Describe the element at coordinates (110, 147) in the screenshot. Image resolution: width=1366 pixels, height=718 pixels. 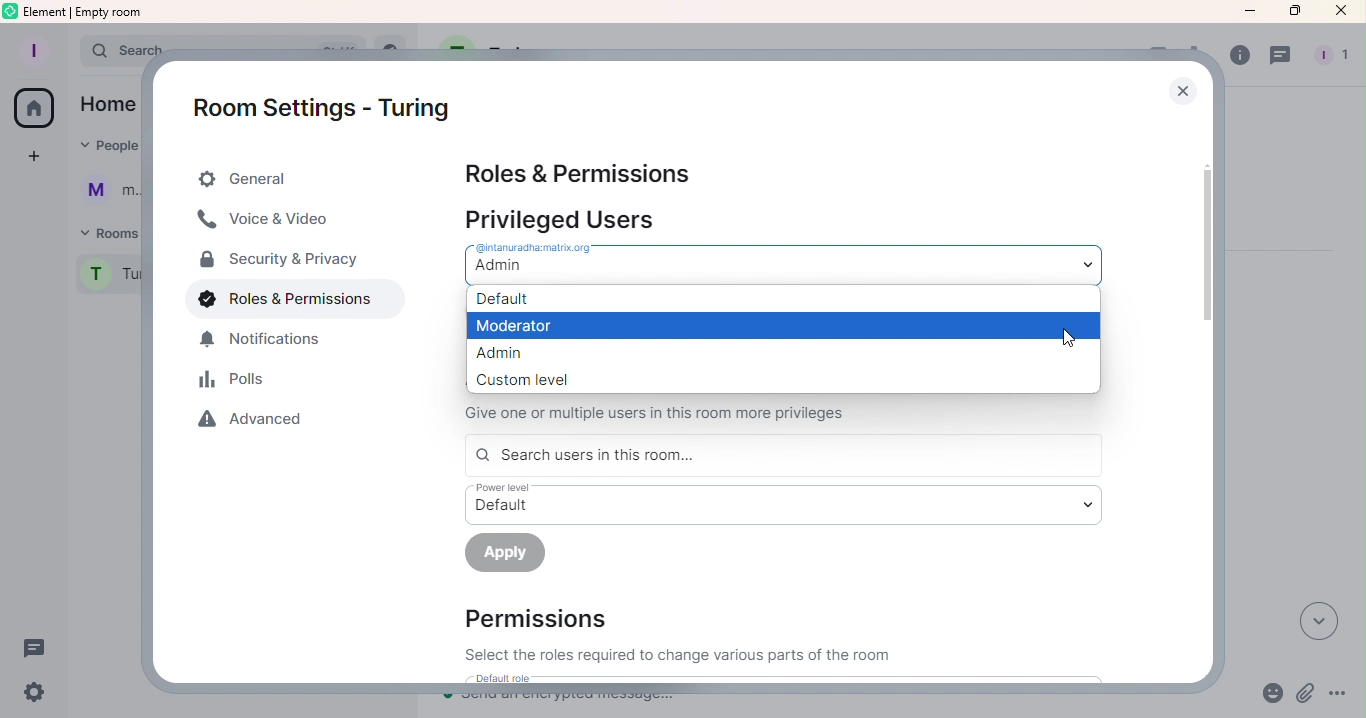
I see `People` at that location.